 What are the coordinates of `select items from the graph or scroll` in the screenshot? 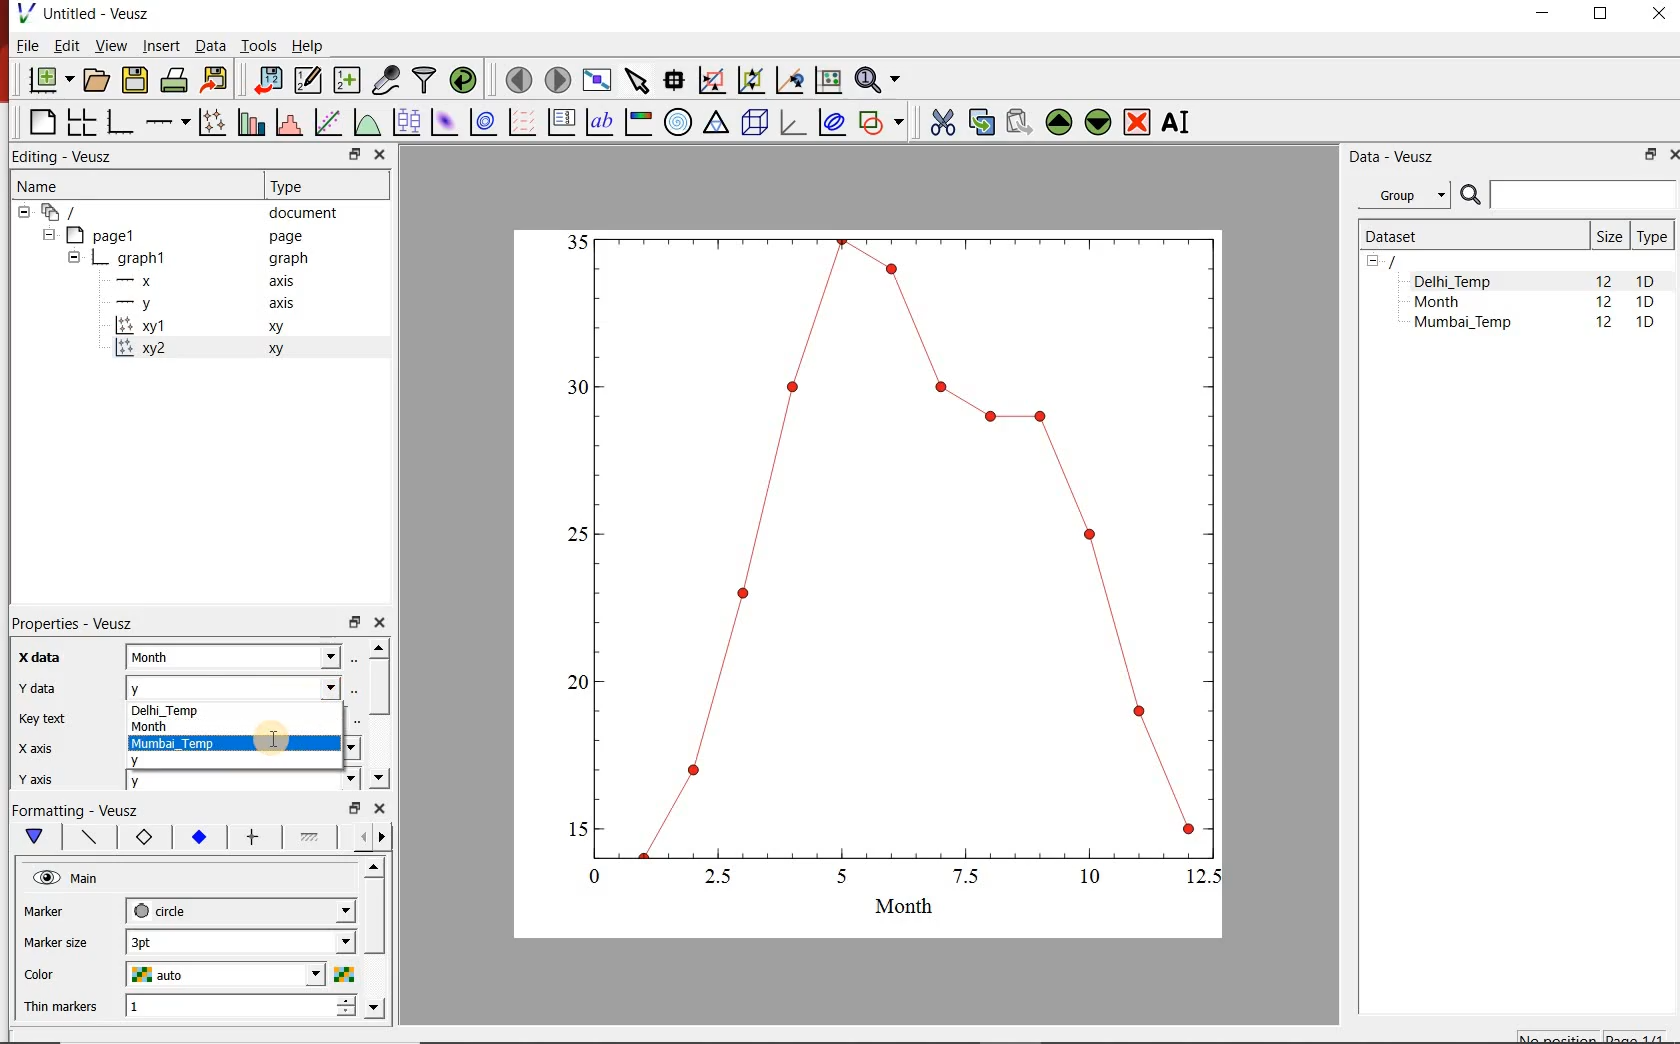 It's located at (639, 81).